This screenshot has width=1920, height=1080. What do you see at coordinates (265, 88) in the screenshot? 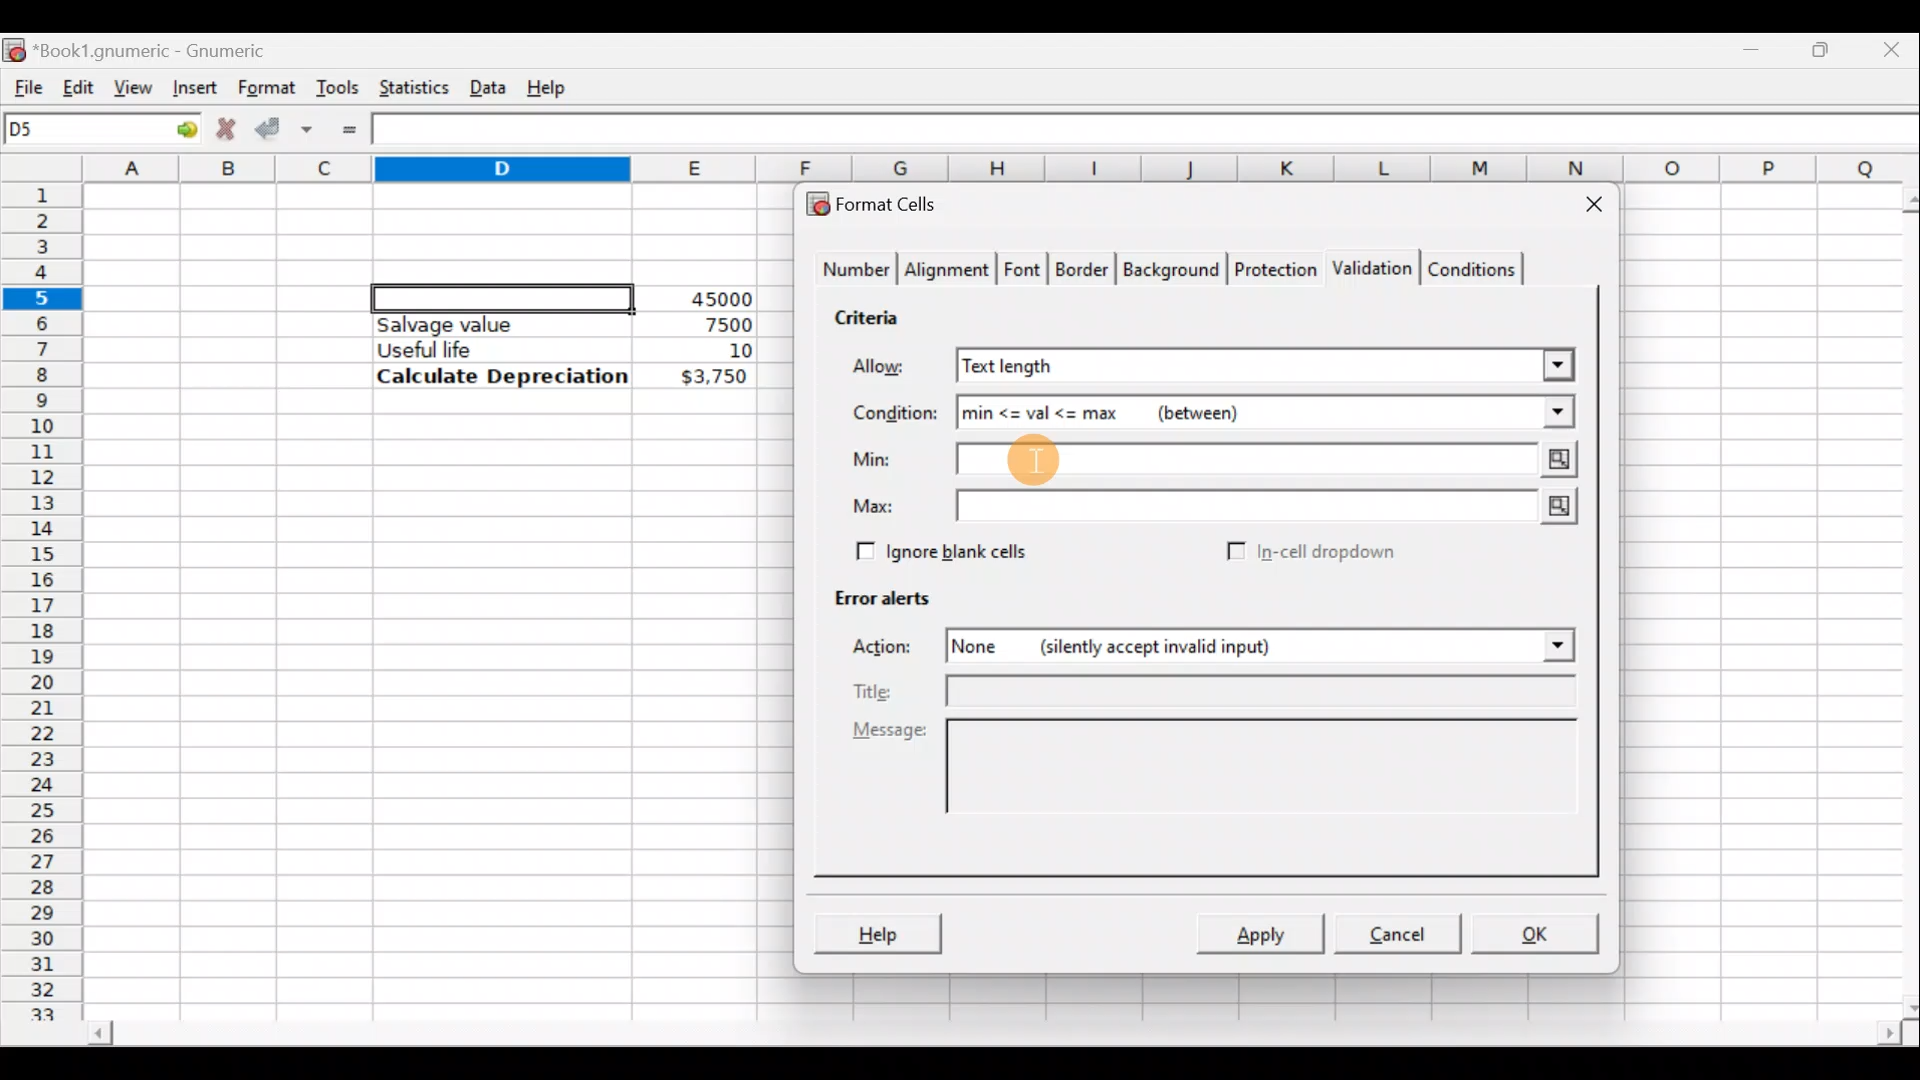
I see `Format` at bounding box center [265, 88].